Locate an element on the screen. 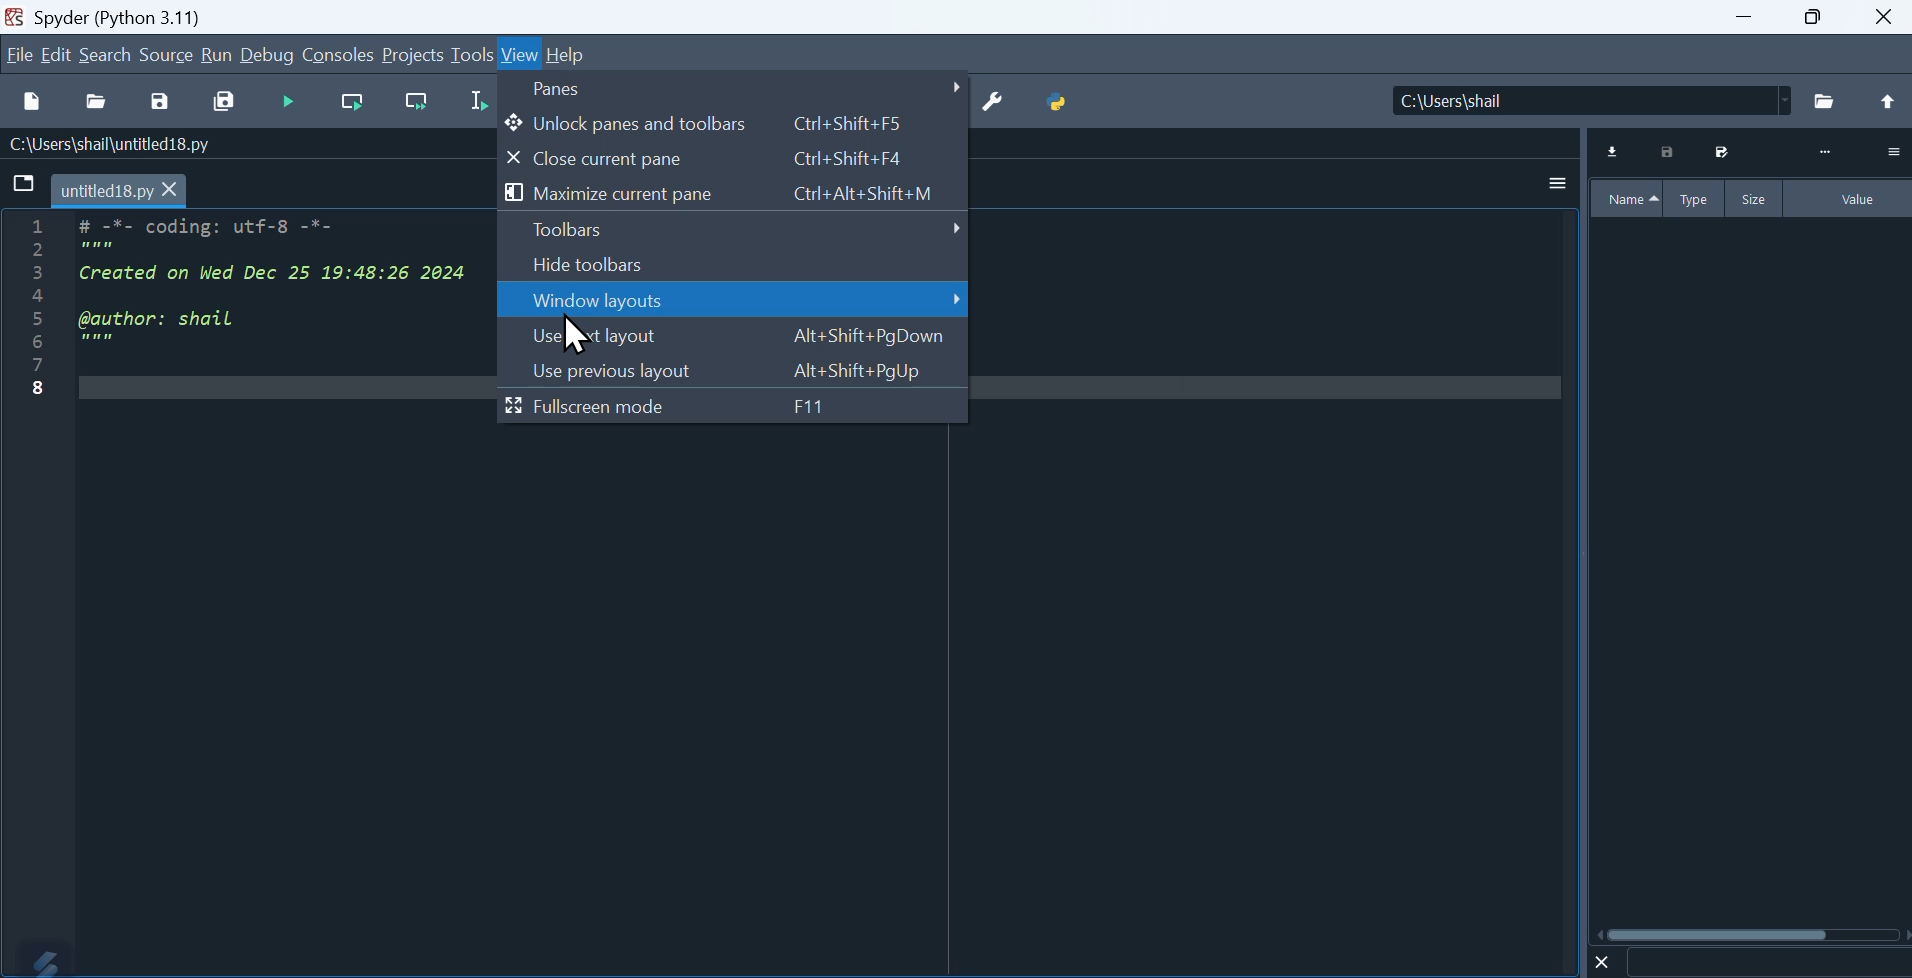  Close is located at coordinates (1886, 17).